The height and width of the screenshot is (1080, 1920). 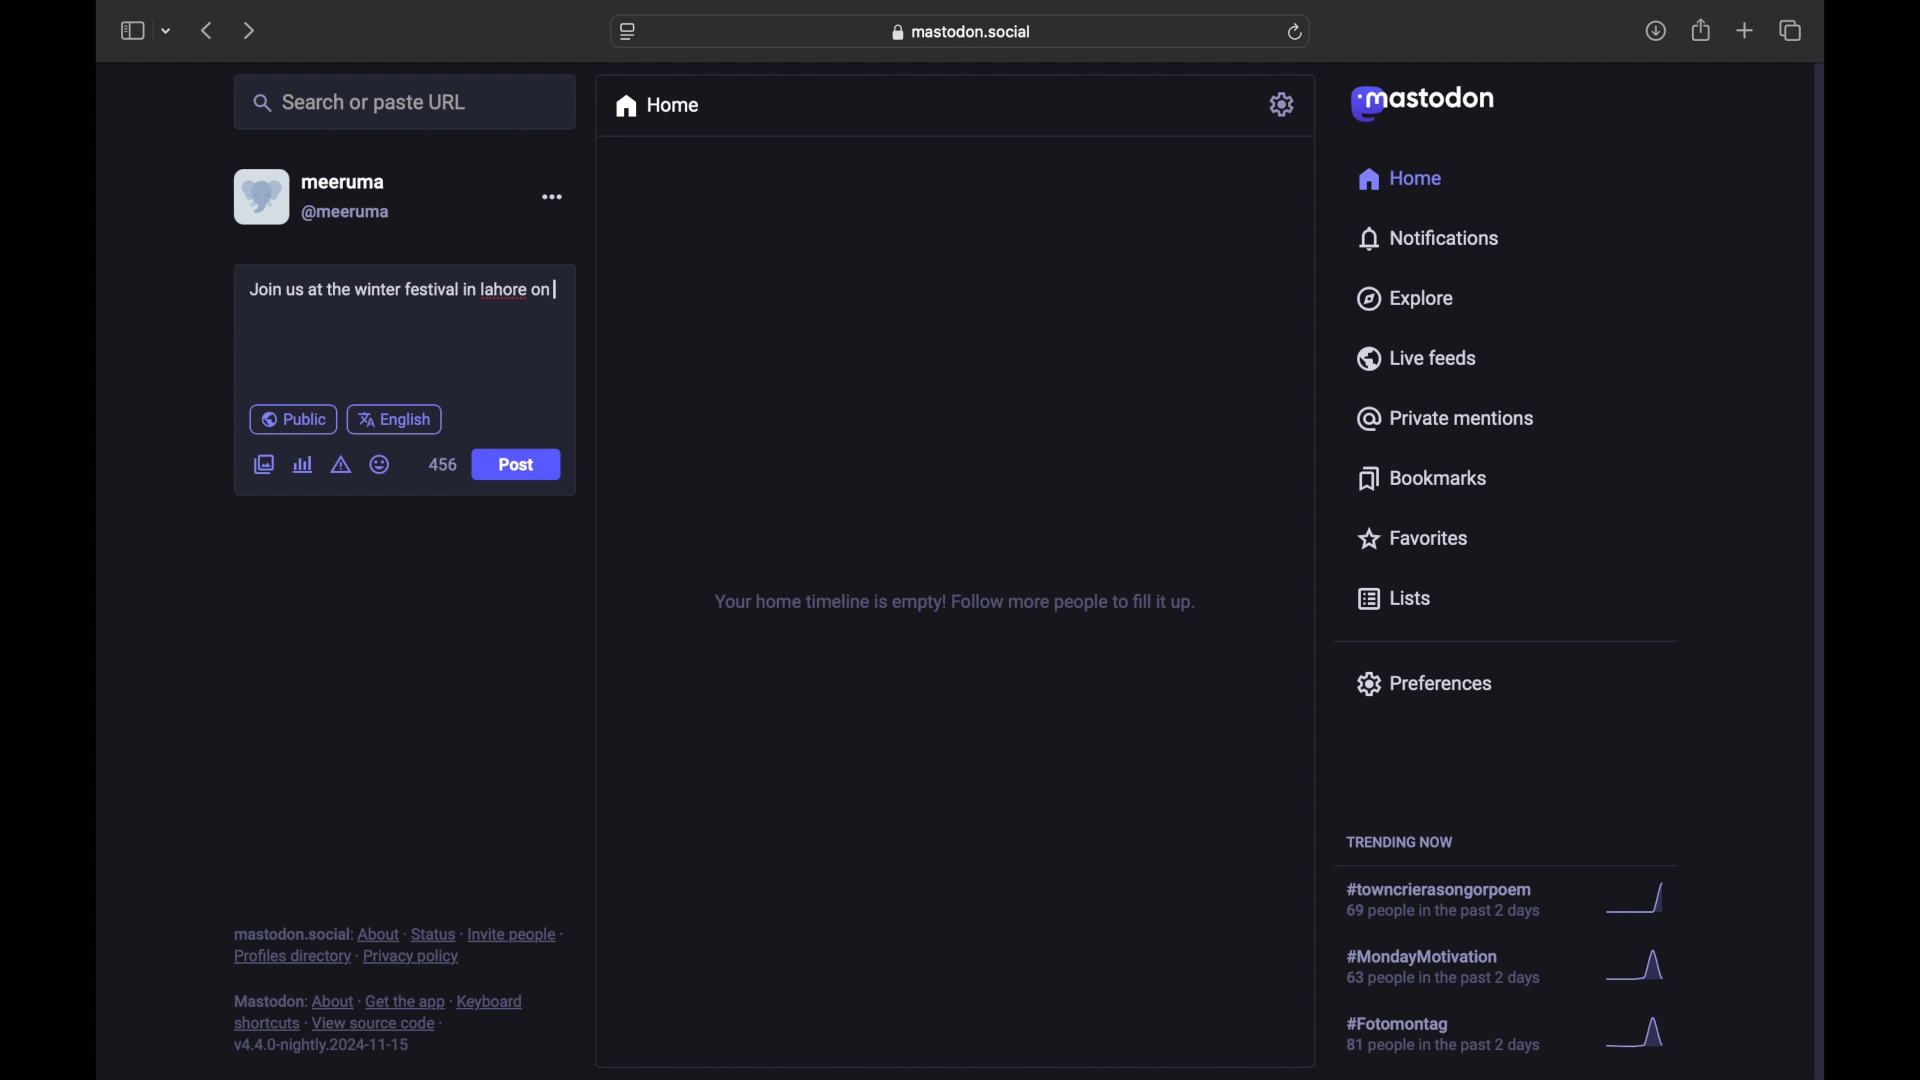 I want to click on footnote, so click(x=398, y=945).